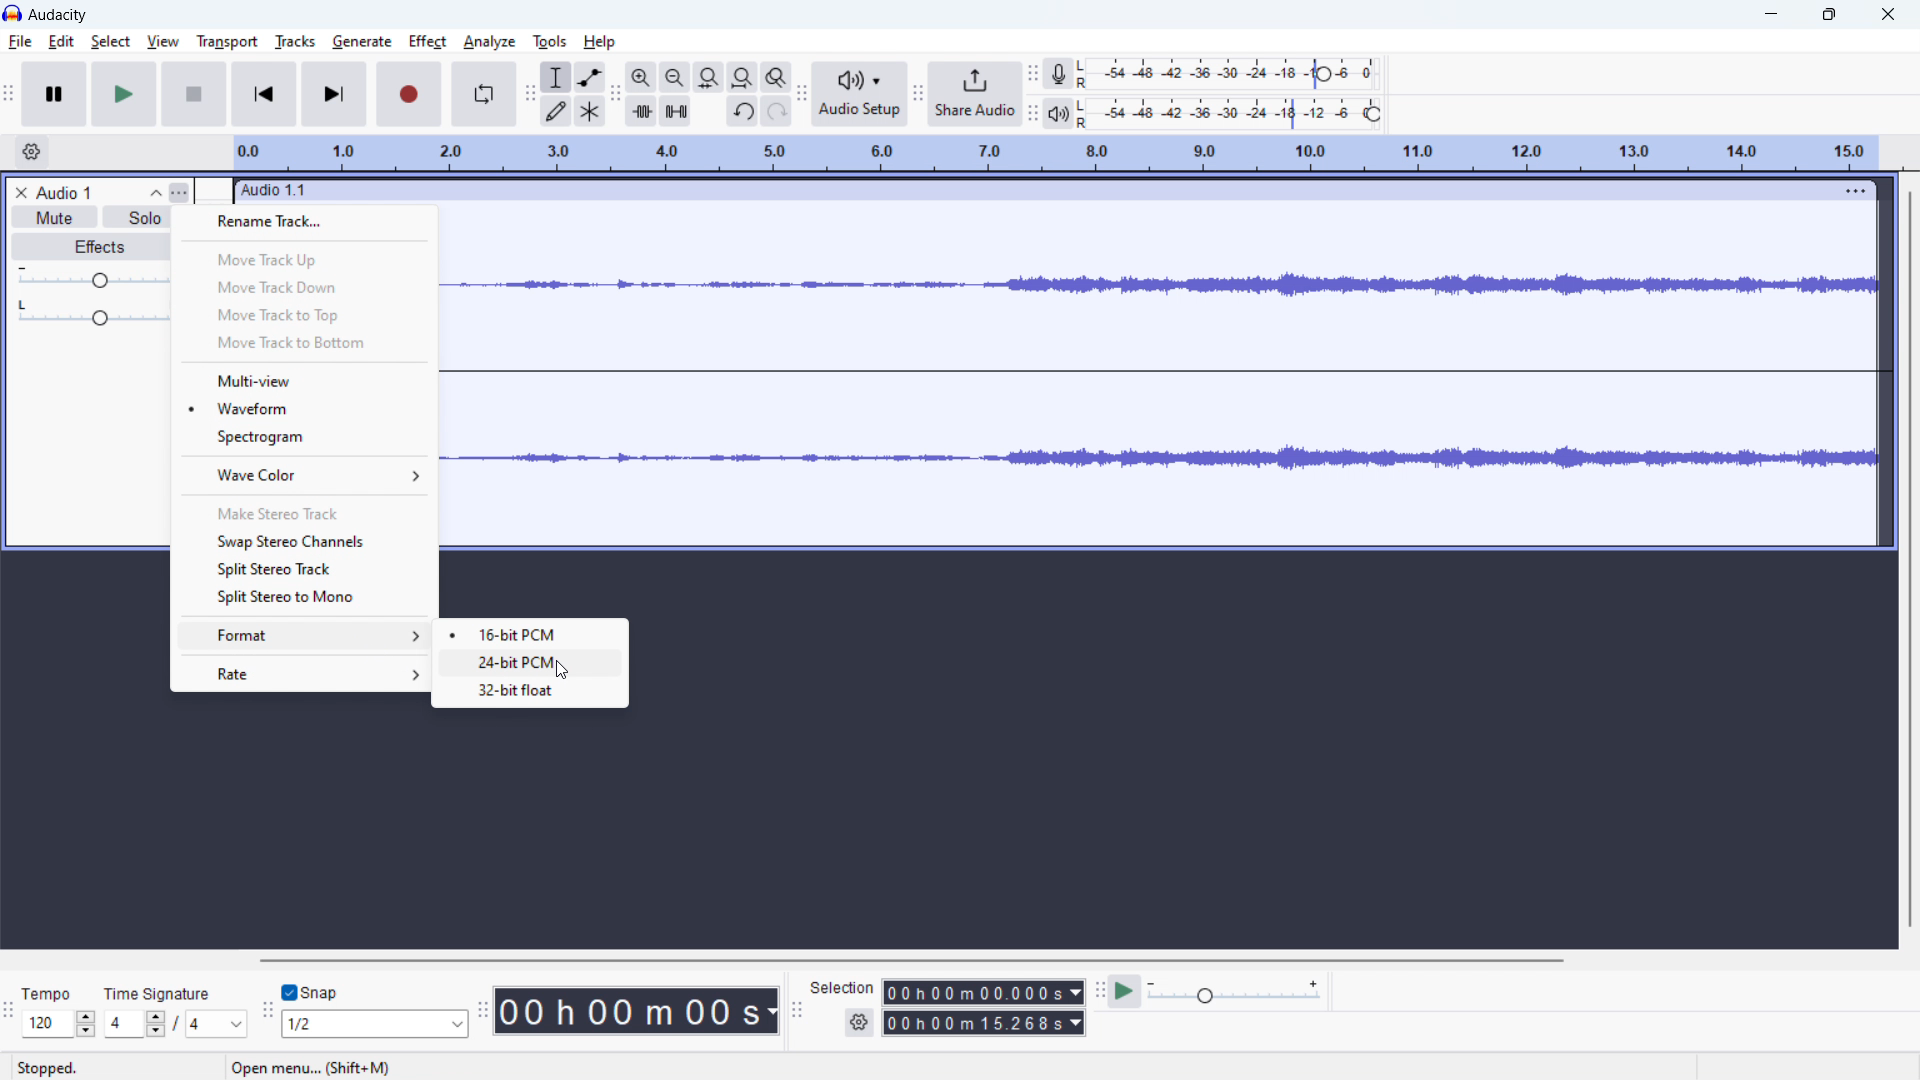 The height and width of the screenshot is (1080, 1920). I want to click on view, so click(162, 42).